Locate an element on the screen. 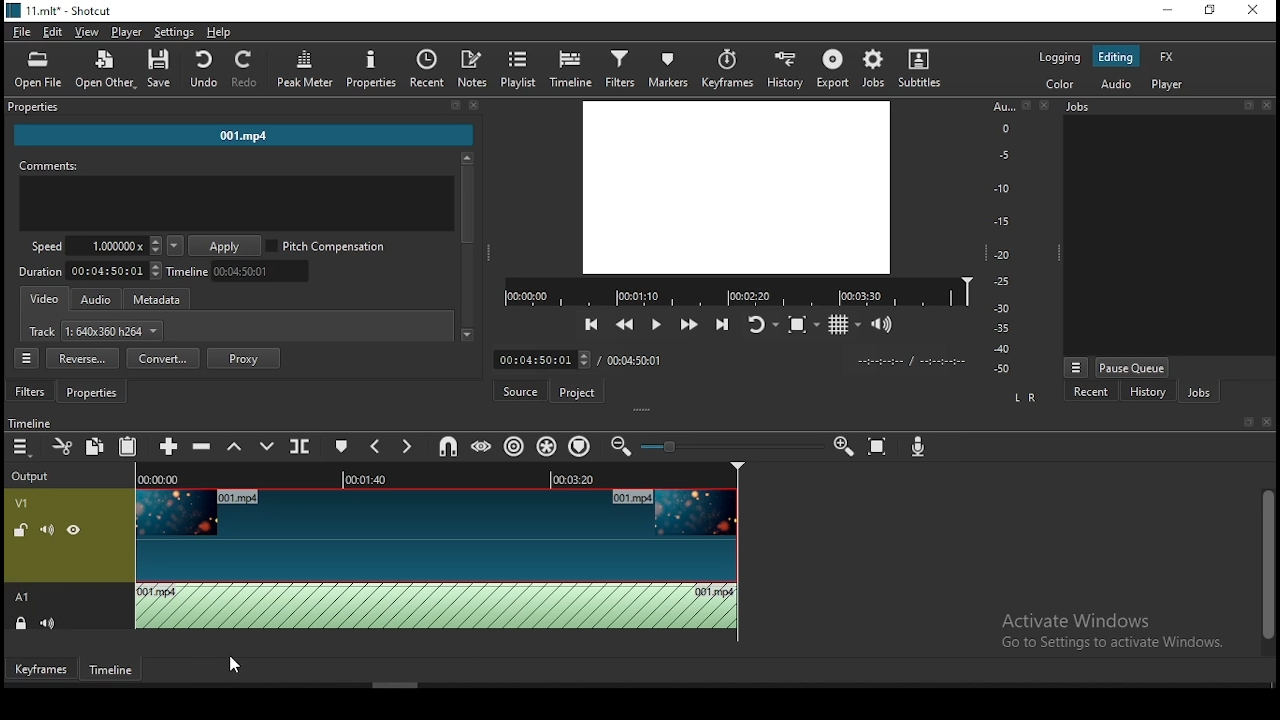 Image resolution: width=1280 pixels, height=720 pixels. max time is located at coordinates (634, 362).